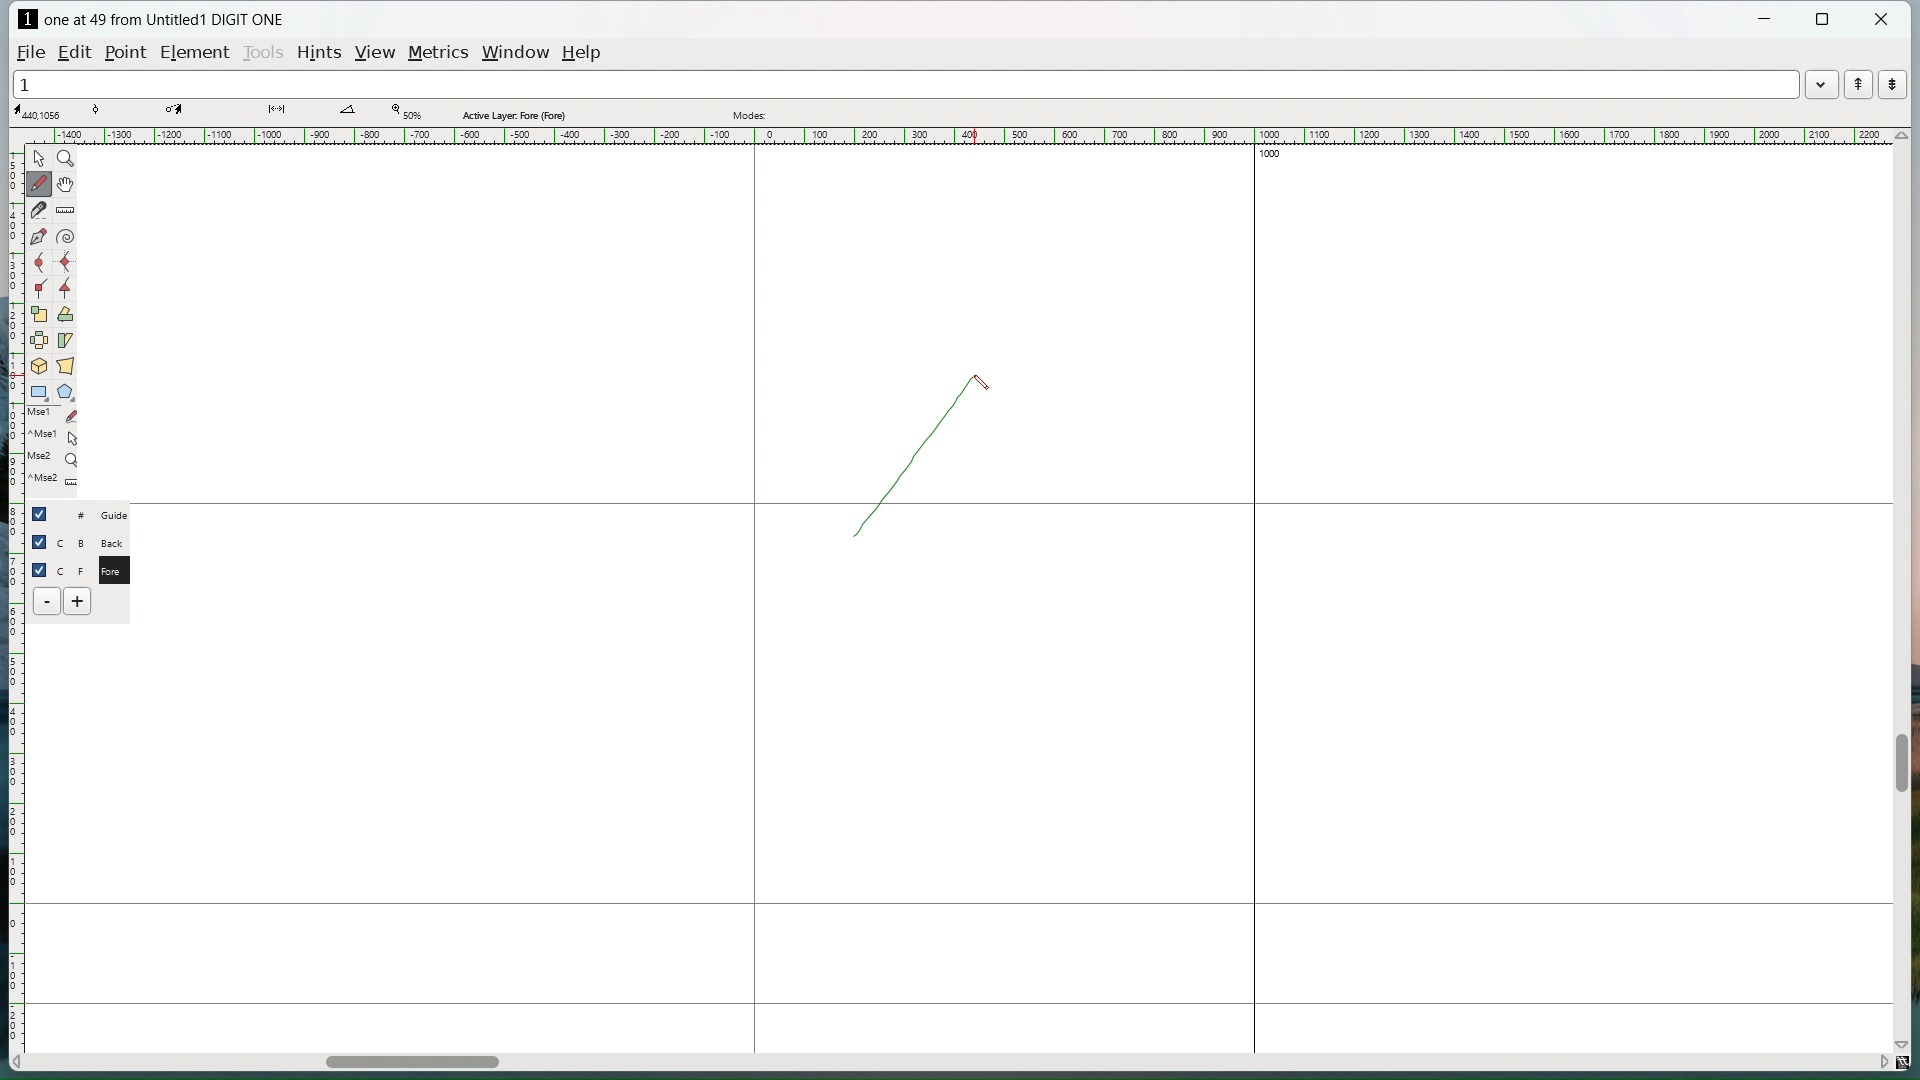  Describe the element at coordinates (1858, 84) in the screenshot. I see `show the previous word in the word list` at that location.